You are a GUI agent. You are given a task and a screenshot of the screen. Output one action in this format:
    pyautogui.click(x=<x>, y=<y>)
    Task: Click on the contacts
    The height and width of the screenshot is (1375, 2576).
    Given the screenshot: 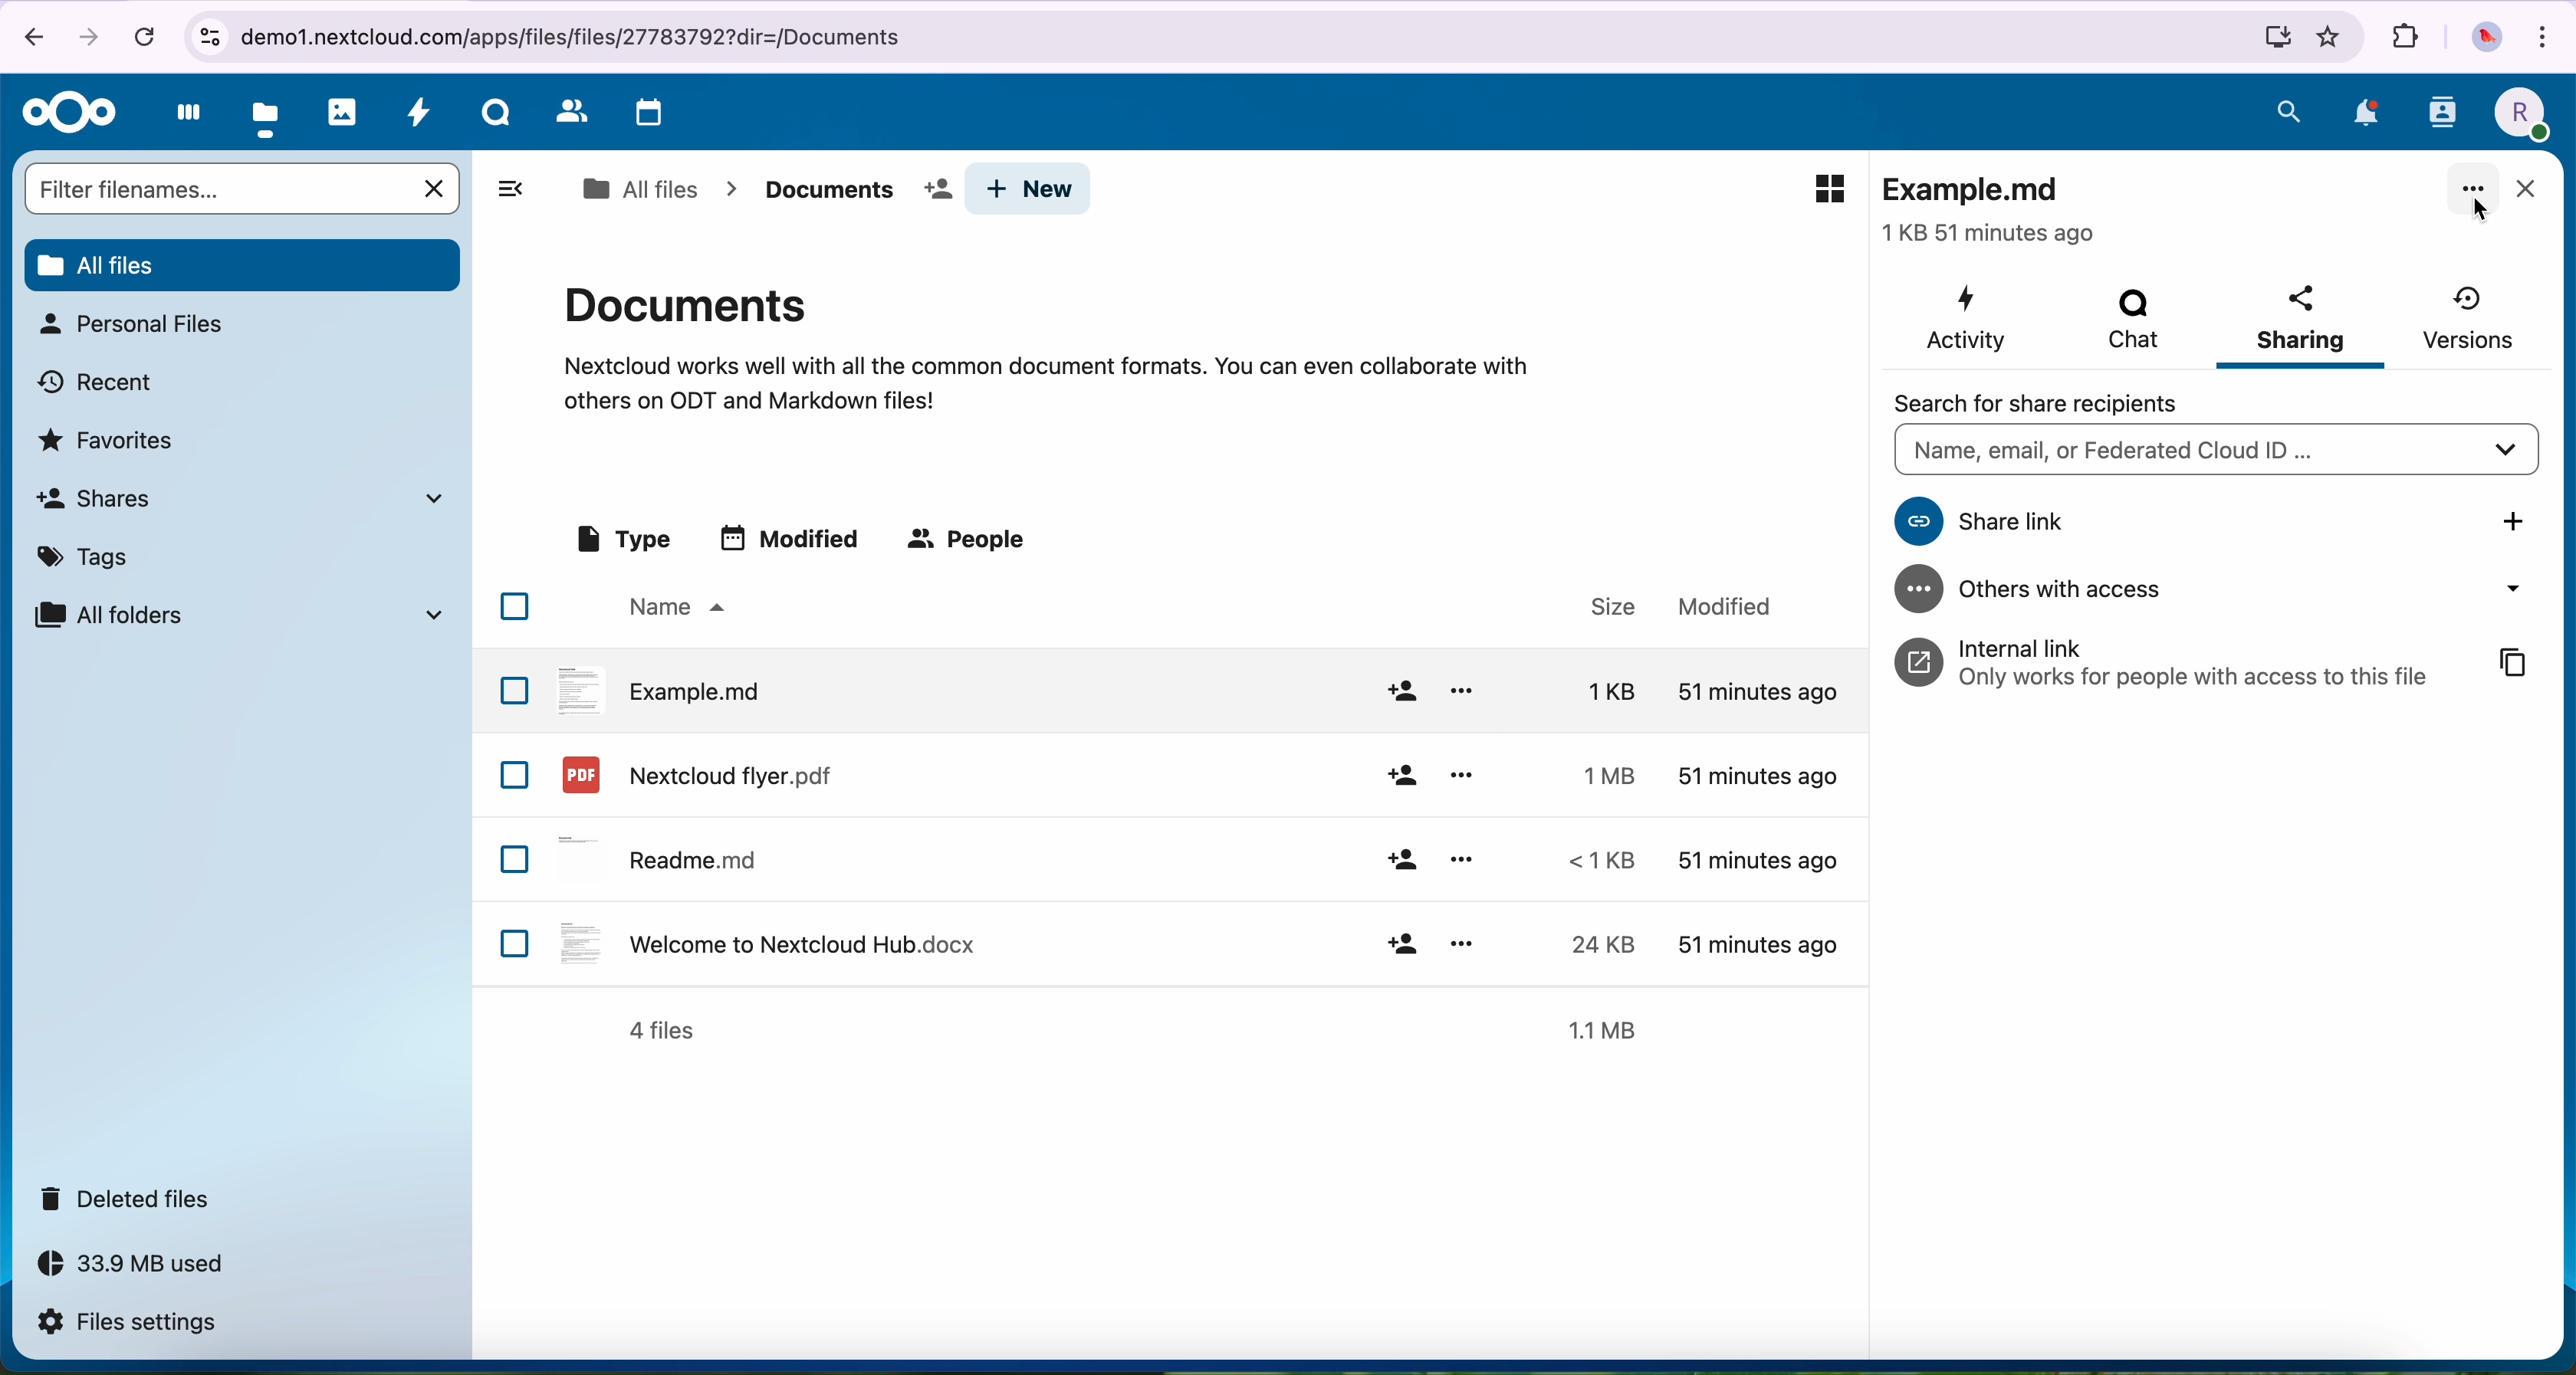 What is the action you would take?
    pyautogui.click(x=568, y=112)
    